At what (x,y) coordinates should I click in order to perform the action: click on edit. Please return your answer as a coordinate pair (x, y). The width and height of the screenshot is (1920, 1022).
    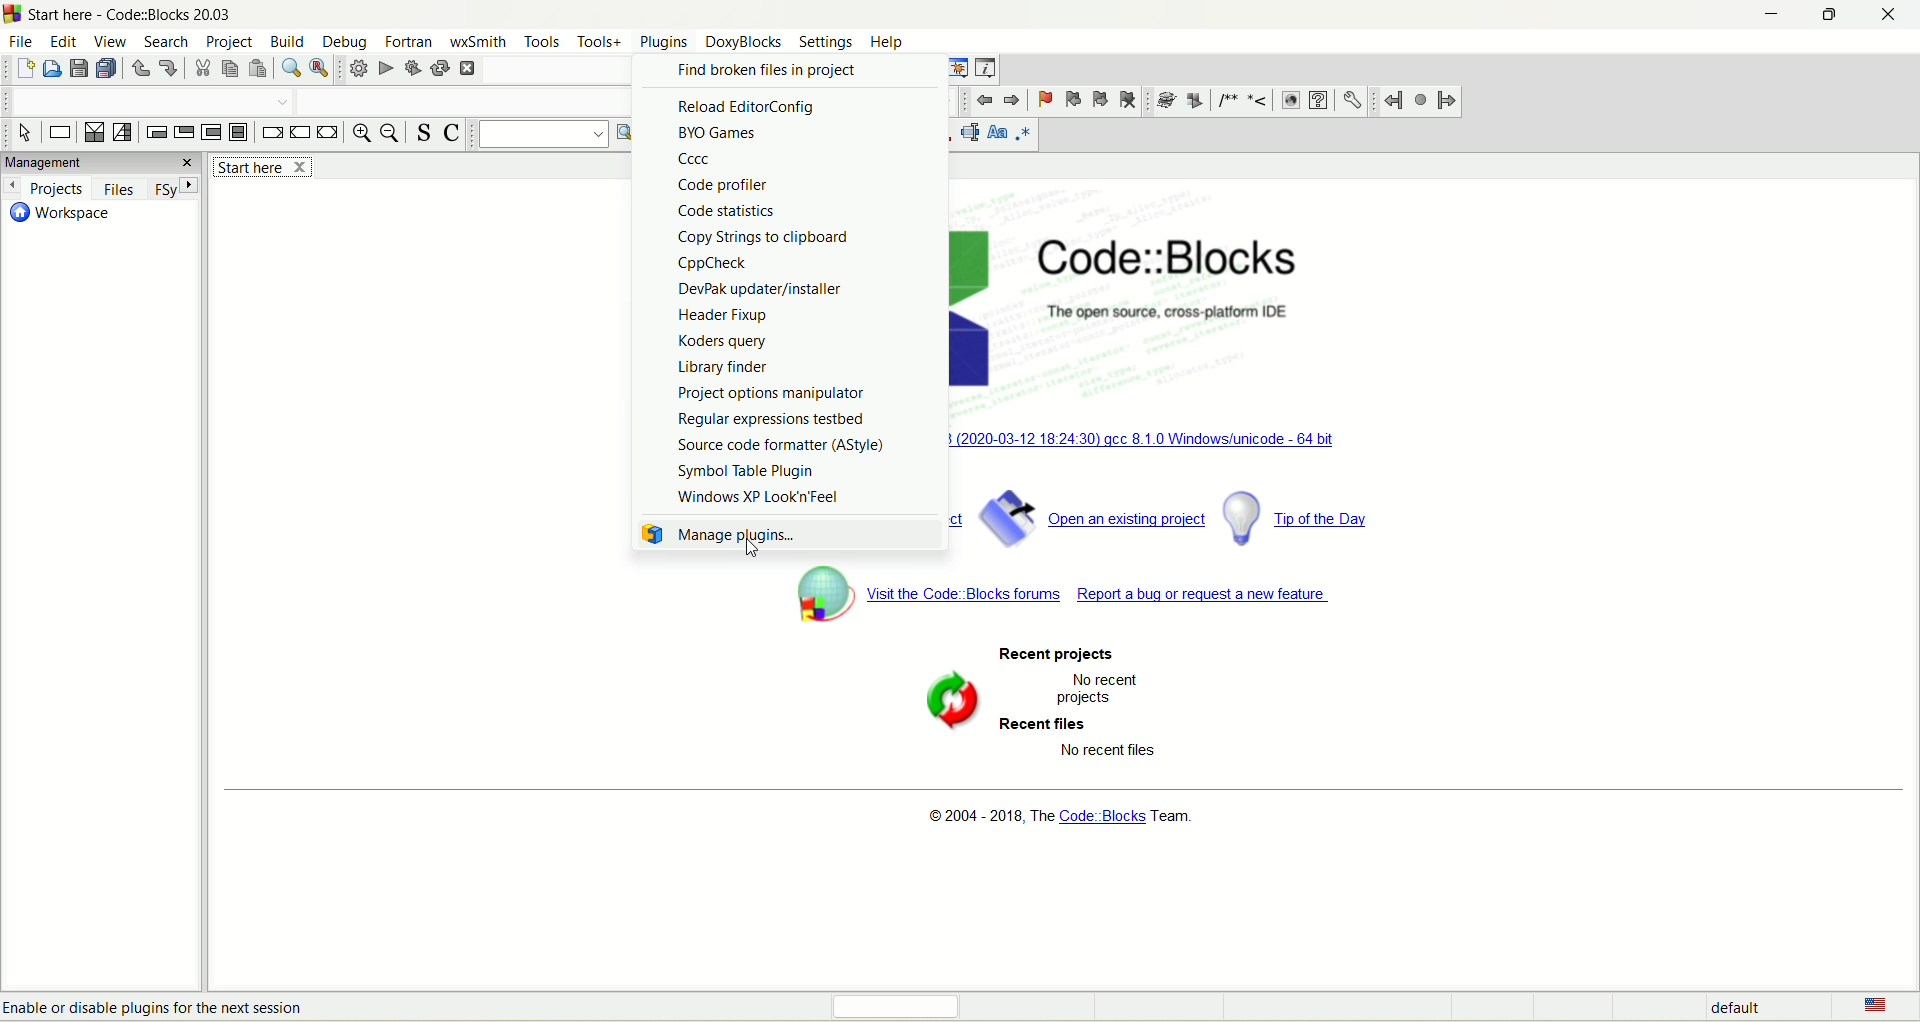
    Looking at the image, I should click on (61, 41).